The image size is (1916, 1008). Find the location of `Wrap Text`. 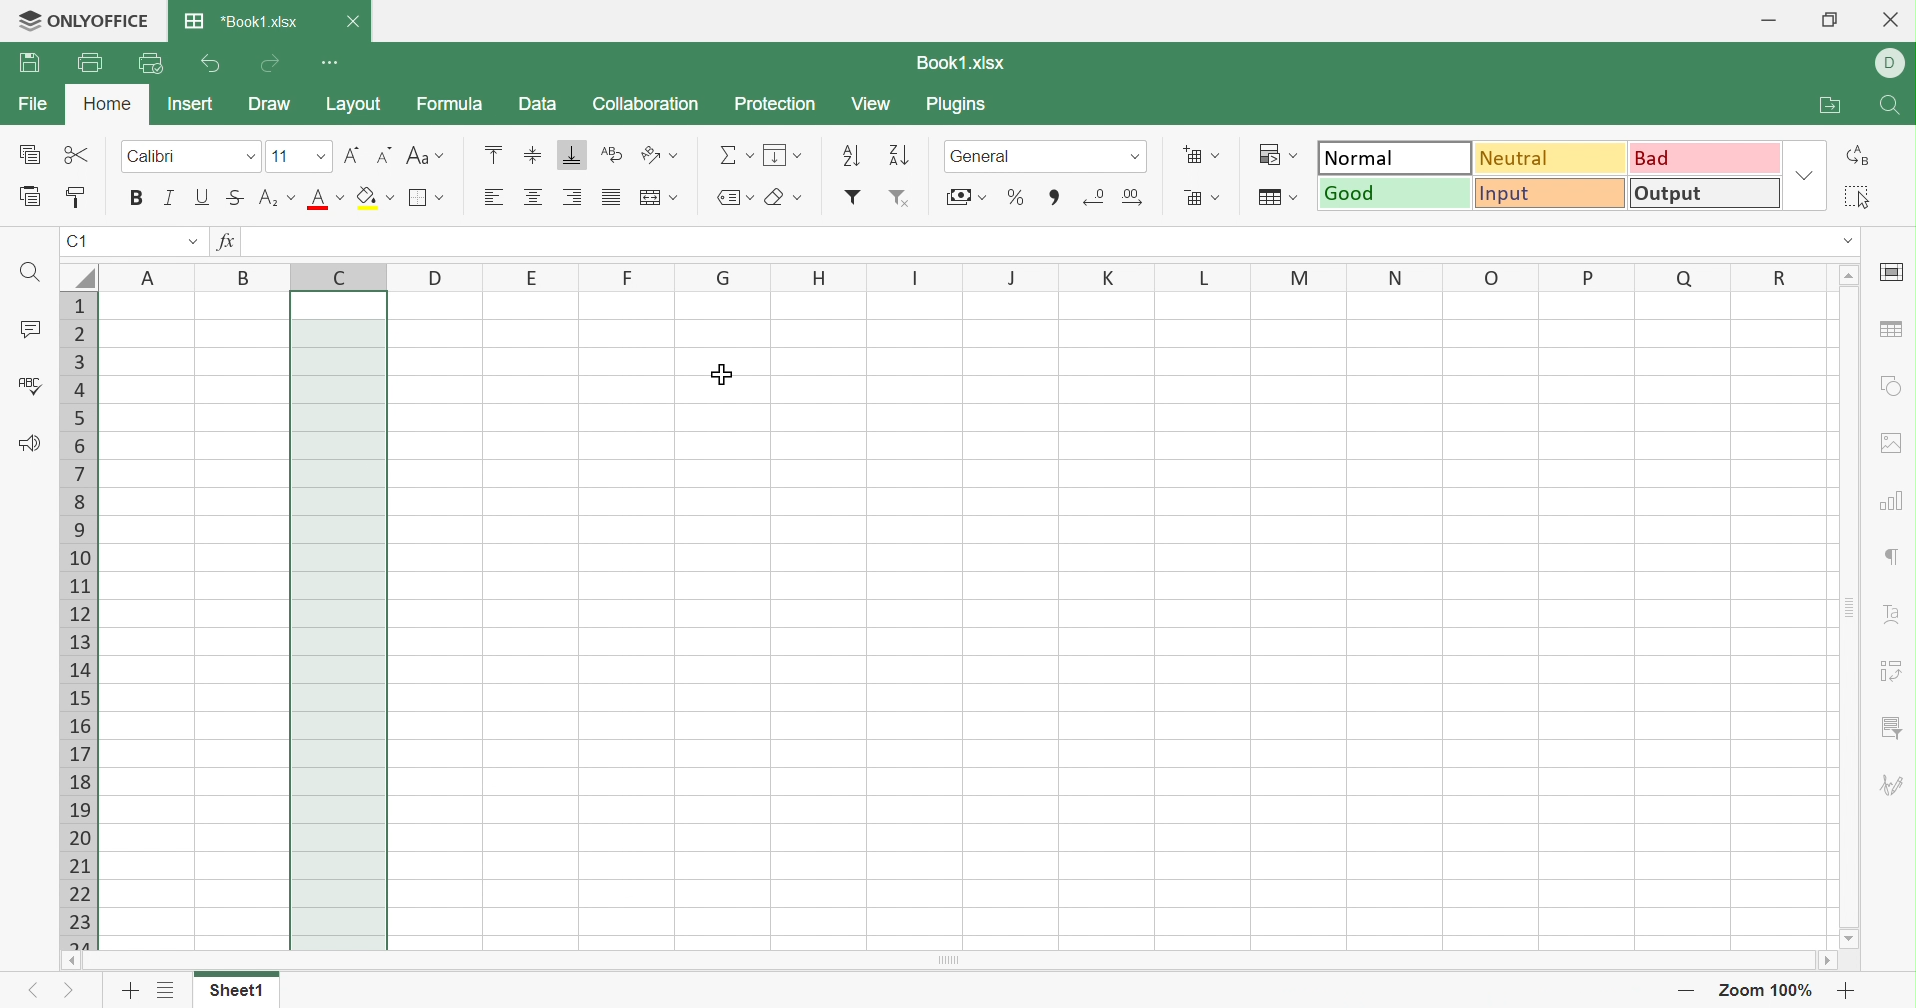

Wrap Text is located at coordinates (608, 151).